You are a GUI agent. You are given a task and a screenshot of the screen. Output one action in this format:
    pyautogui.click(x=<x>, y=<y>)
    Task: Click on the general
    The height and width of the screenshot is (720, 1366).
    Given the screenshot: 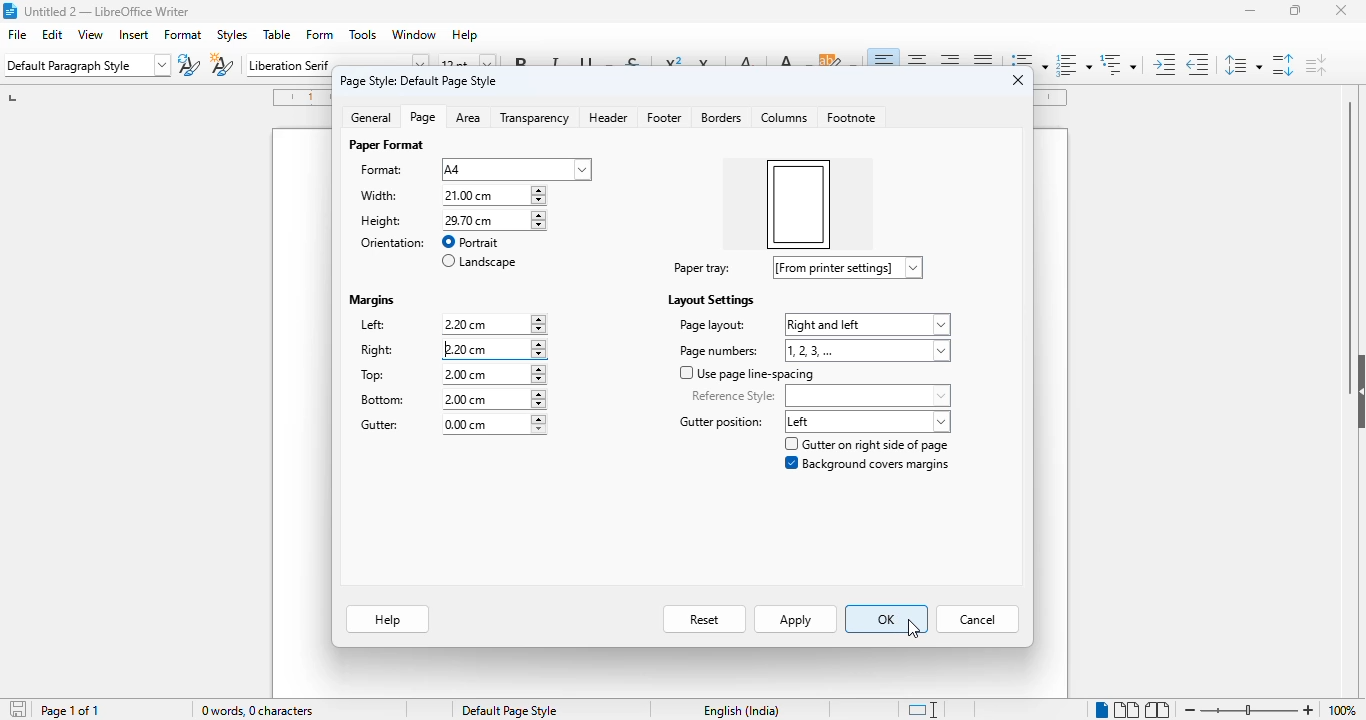 What is the action you would take?
    pyautogui.click(x=372, y=117)
    